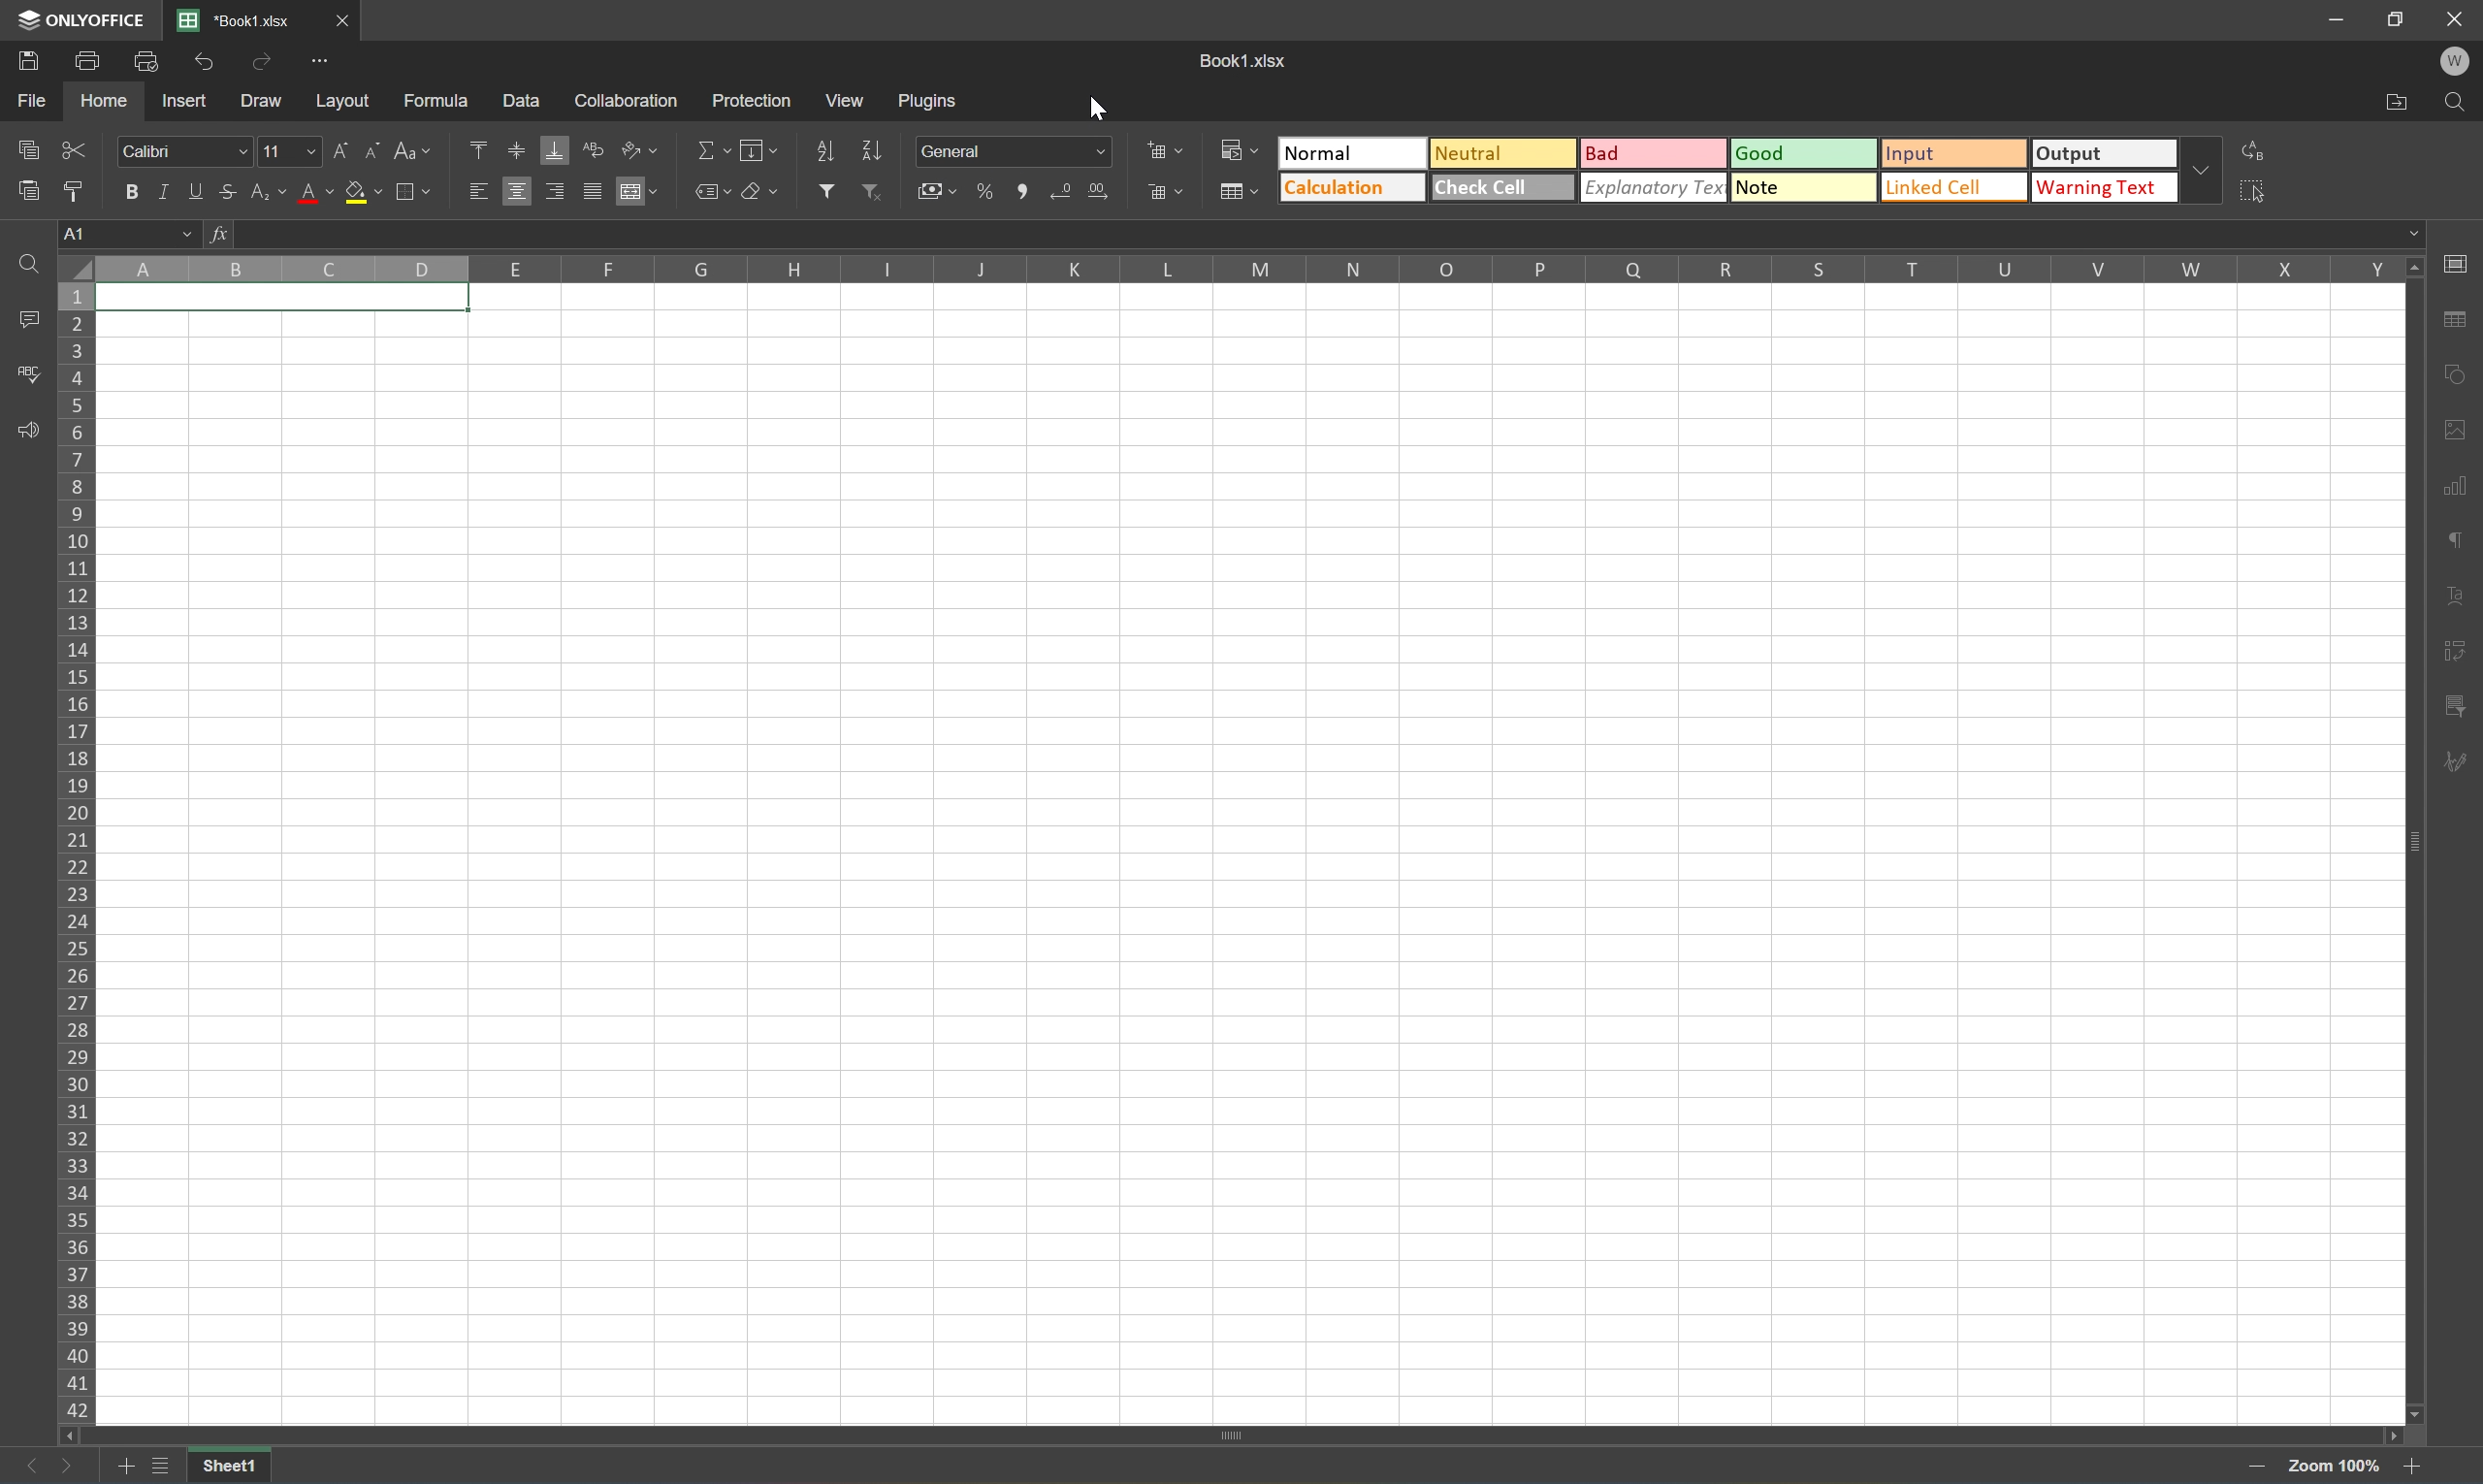 This screenshot has width=2483, height=1484. I want to click on Increase decimal, so click(1100, 193).